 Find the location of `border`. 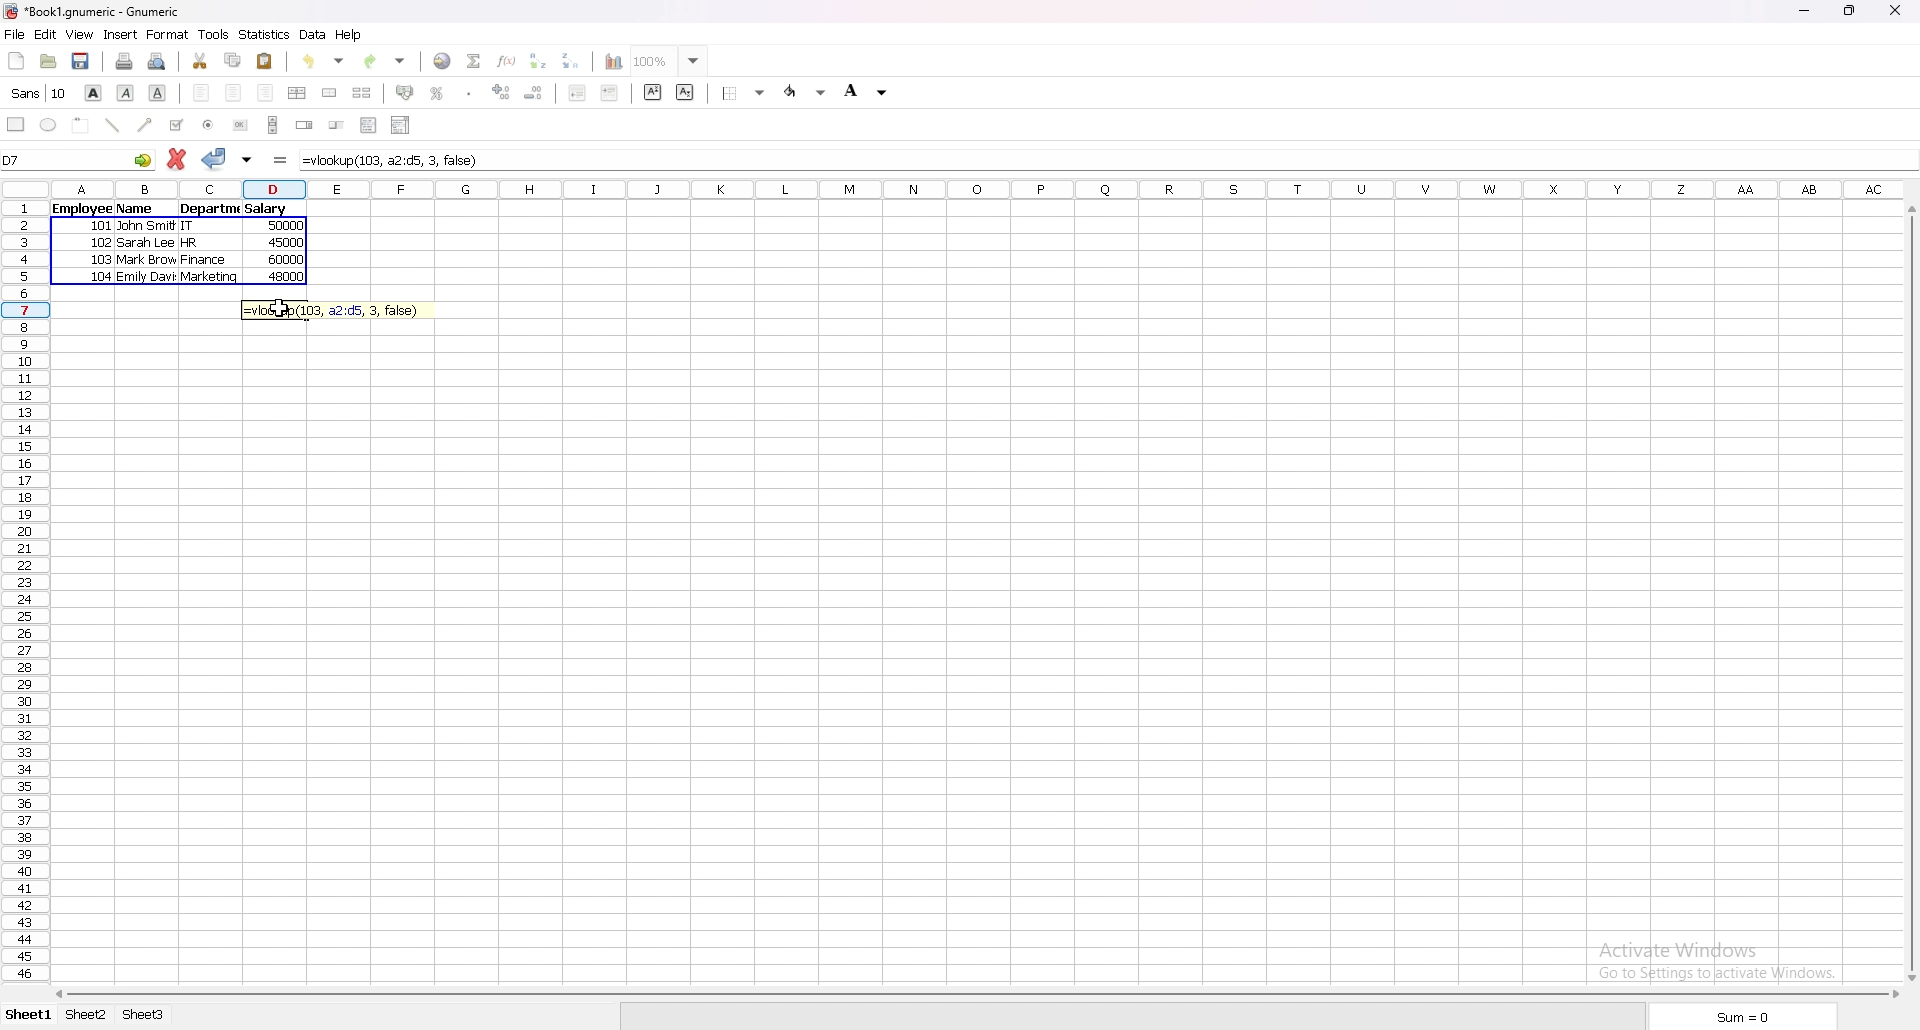

border is located at coordinates (744, 93).